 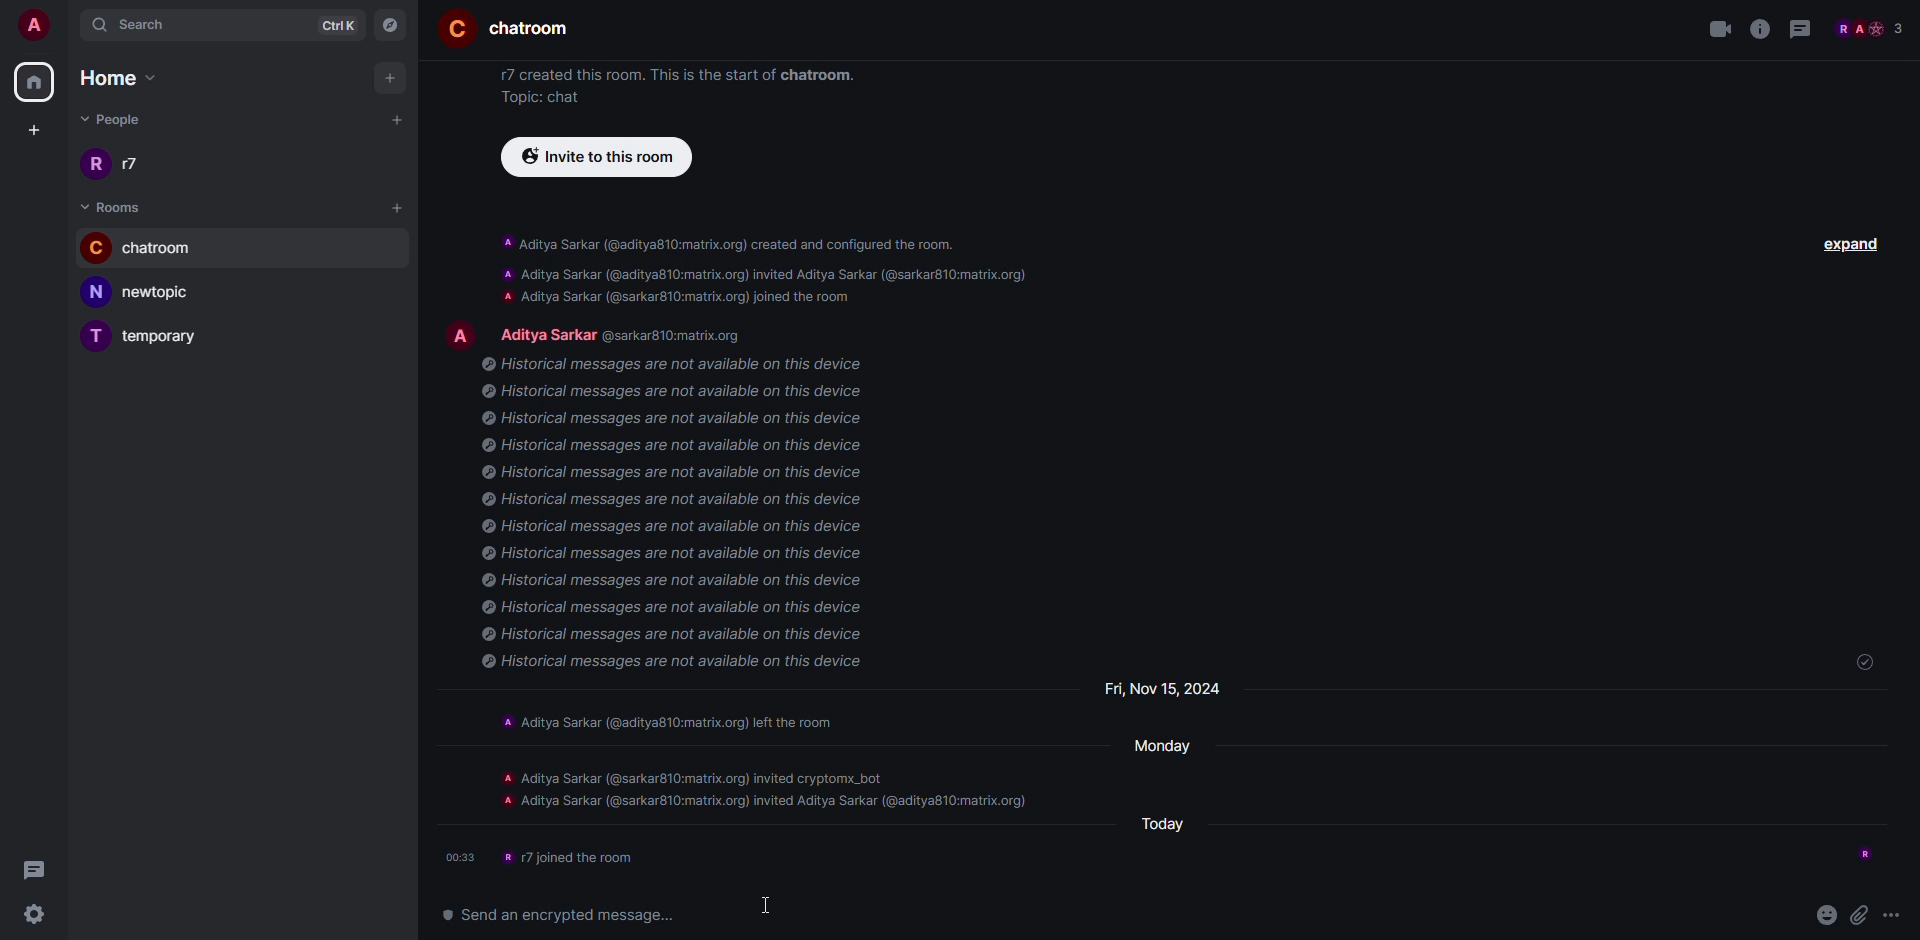 What do you see at coordinates (561, 917) in the screenshot?
I see `send an encrypted message` at bounding box center [561, 917].